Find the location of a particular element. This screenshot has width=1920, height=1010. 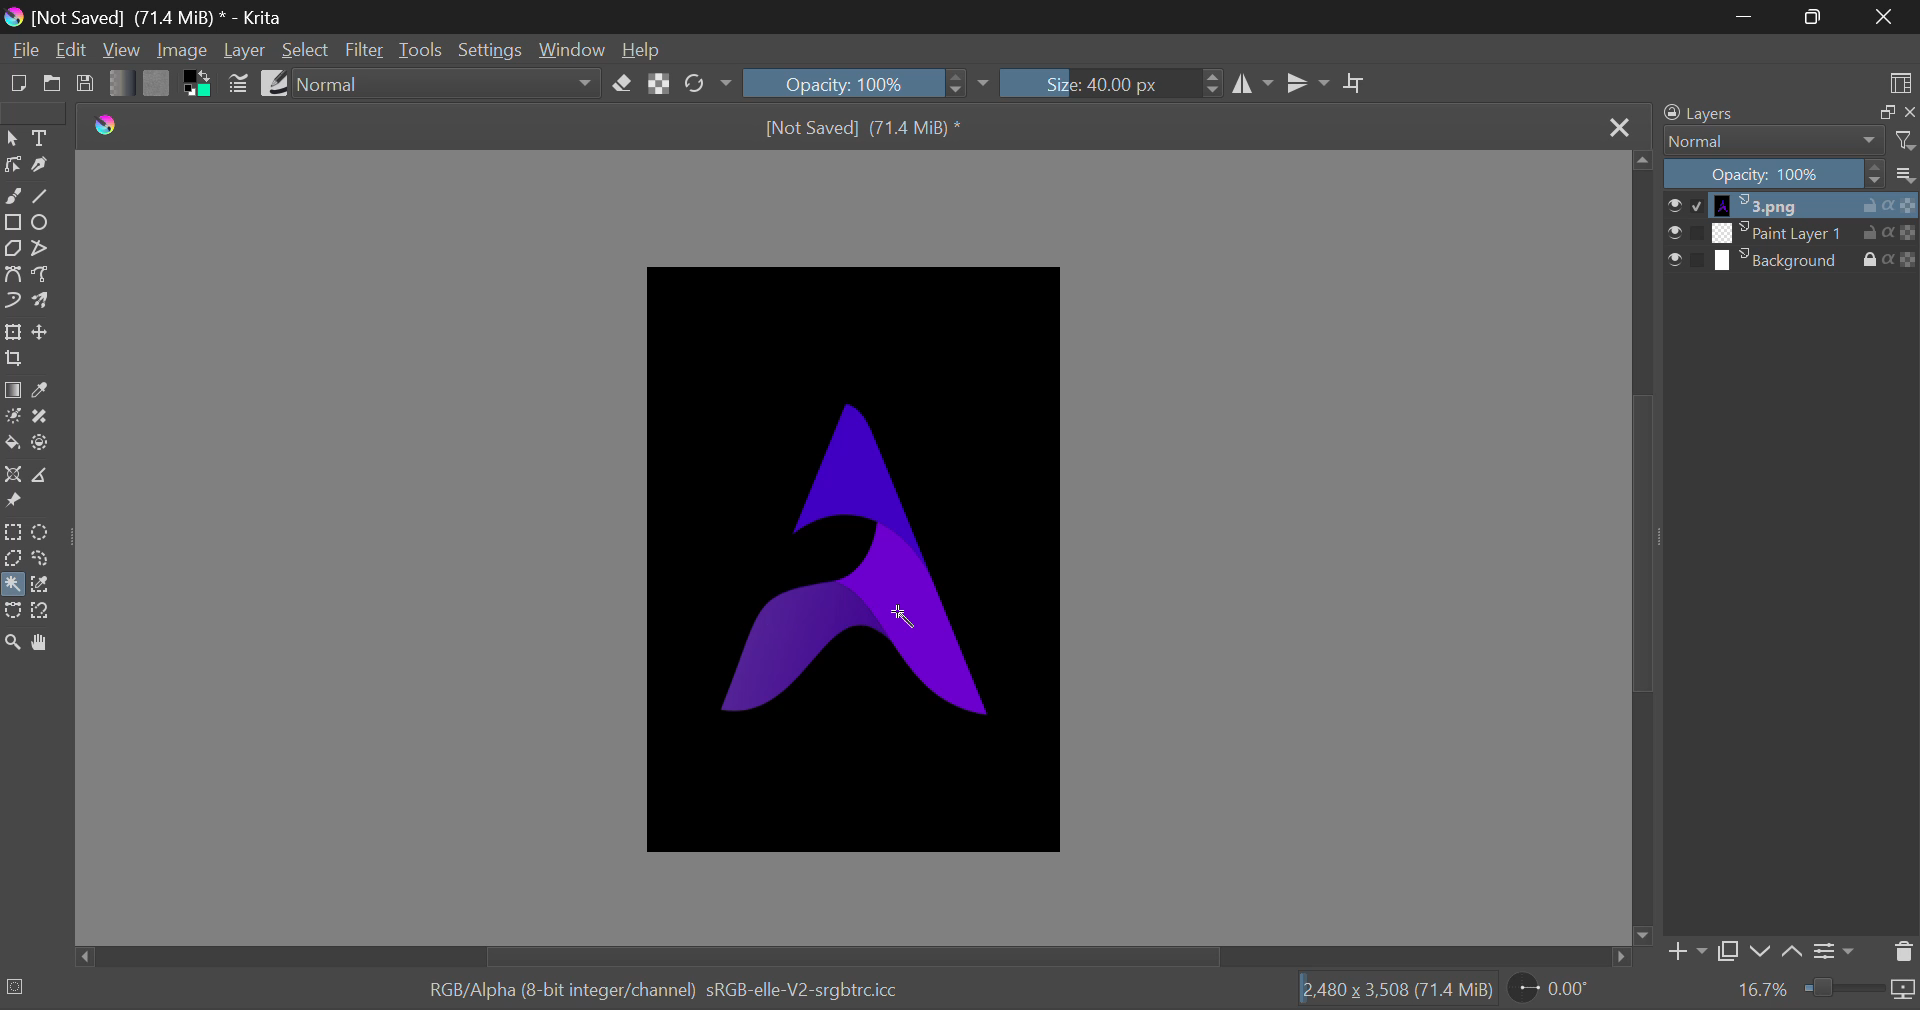

New is located at coordinates (18, 84).